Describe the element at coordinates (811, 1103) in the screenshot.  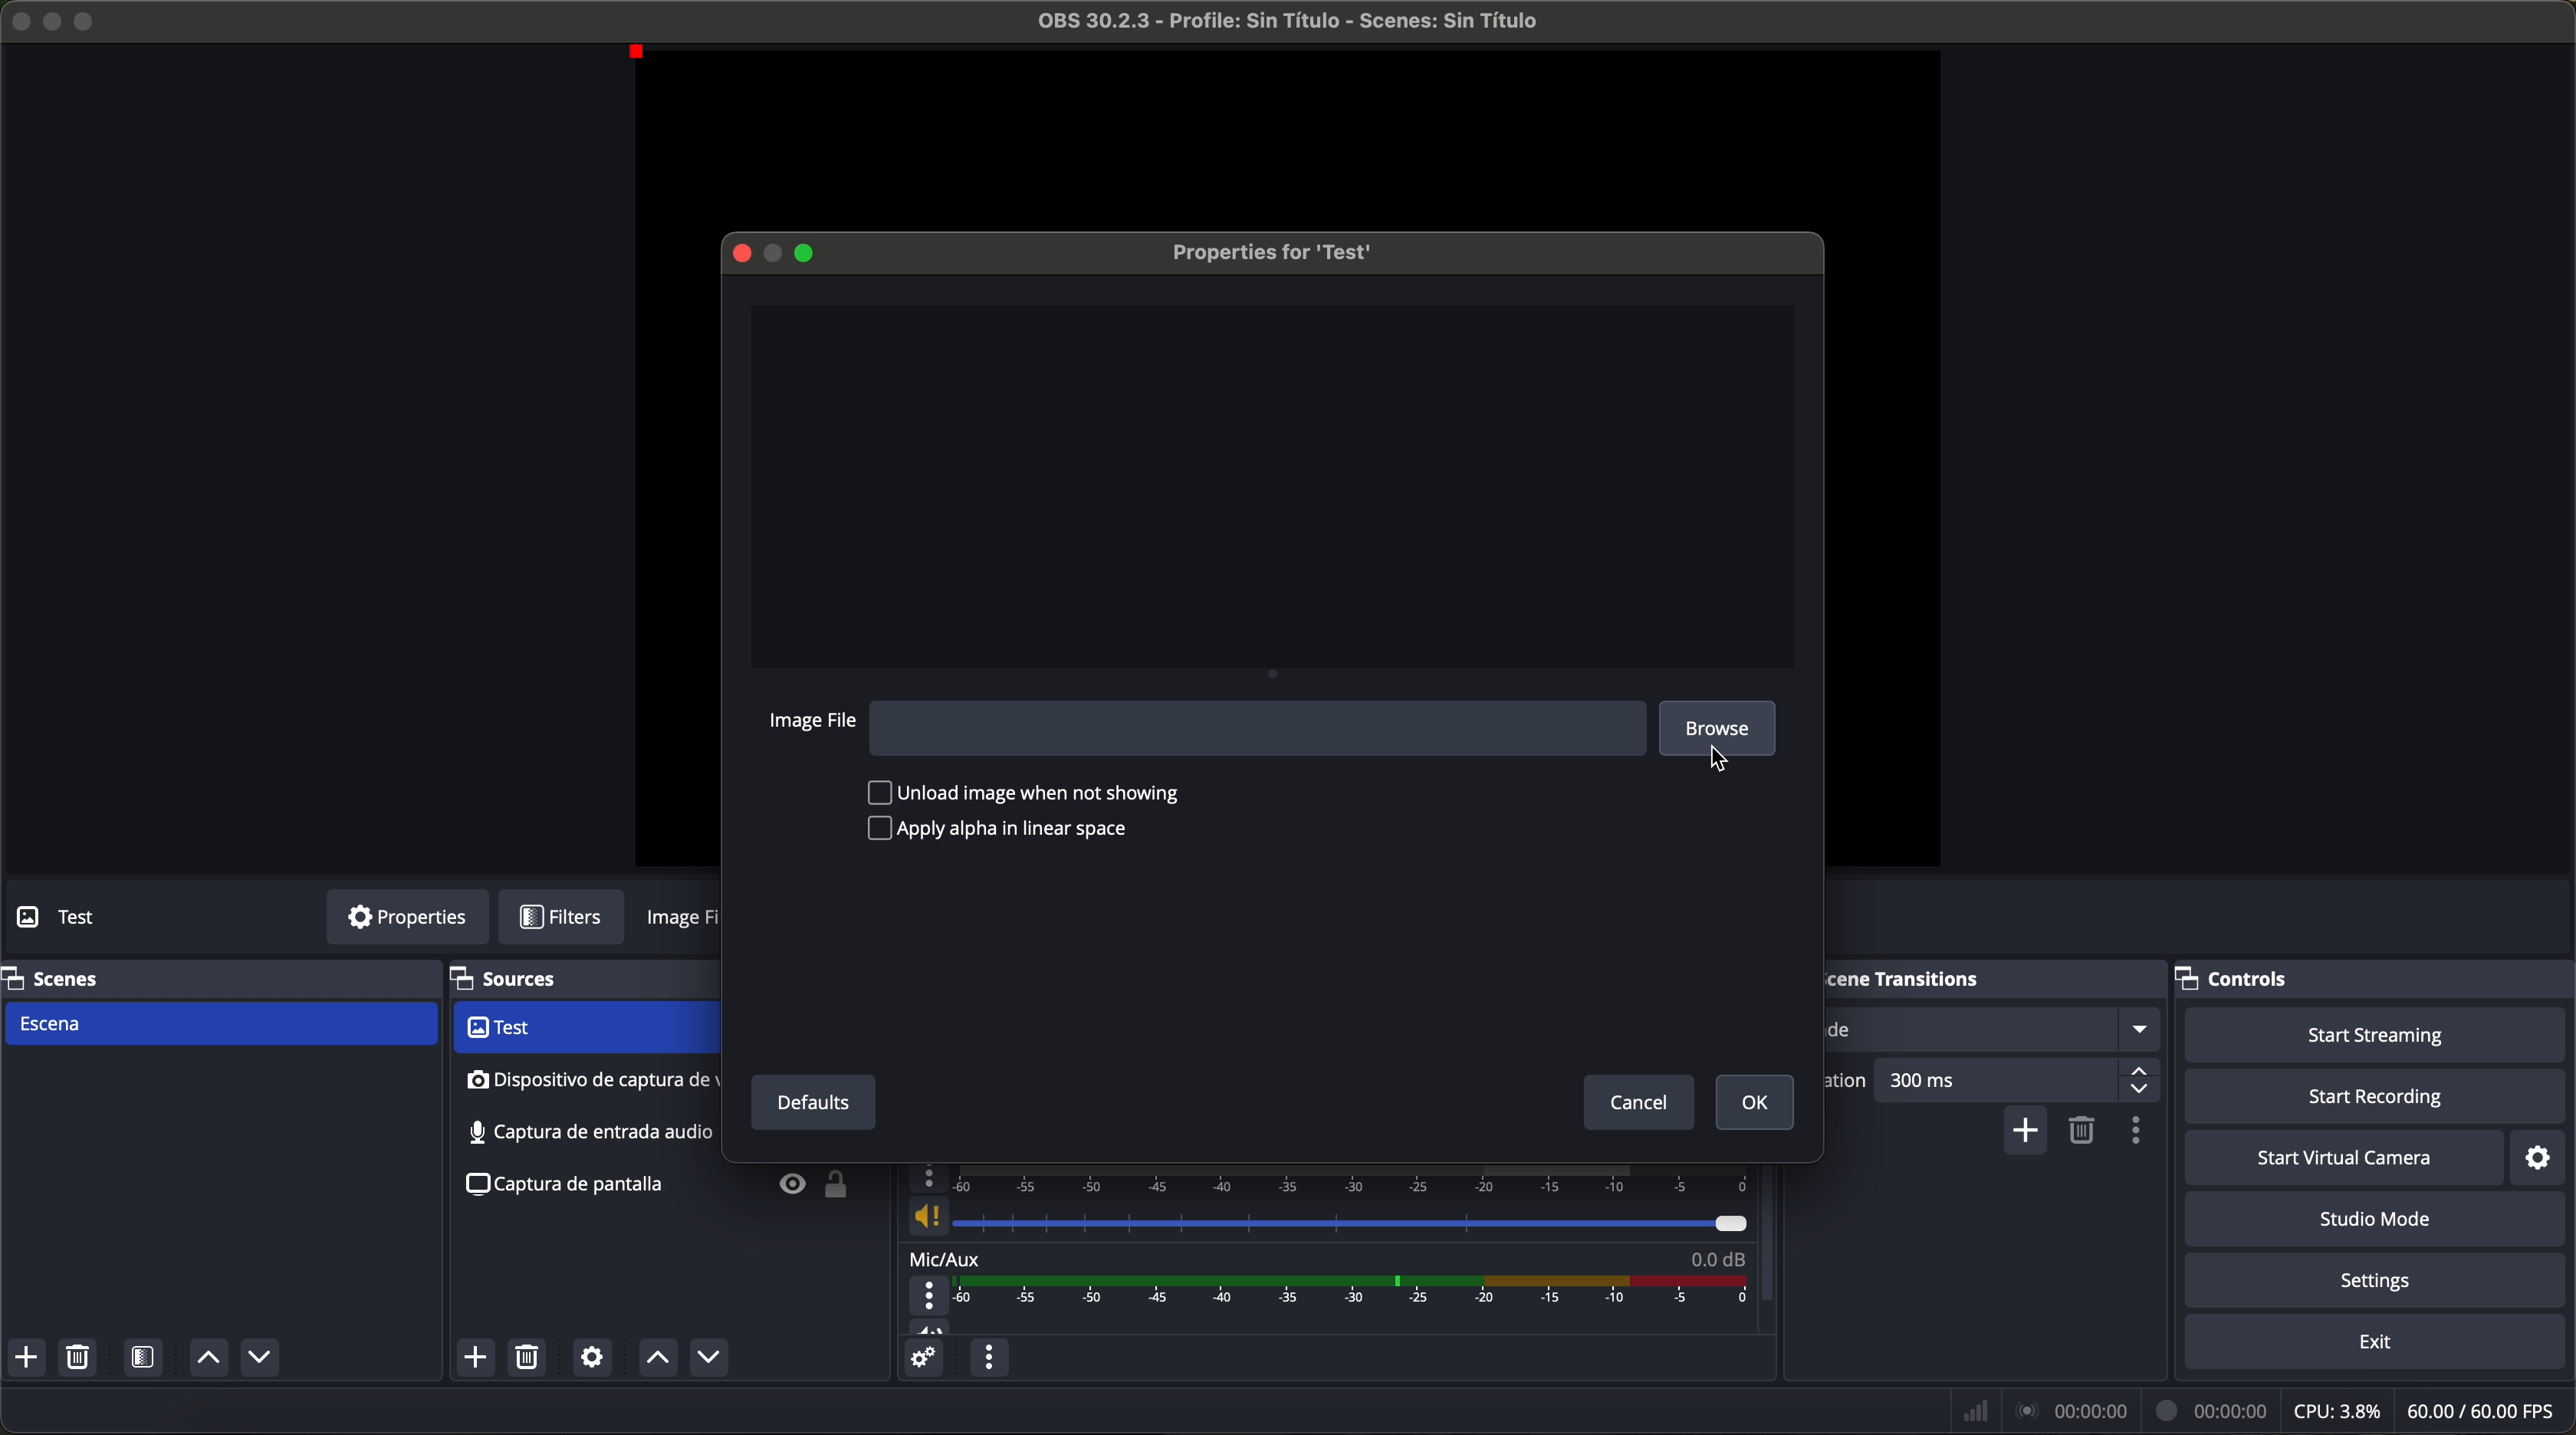
I see `defaults` at that location.